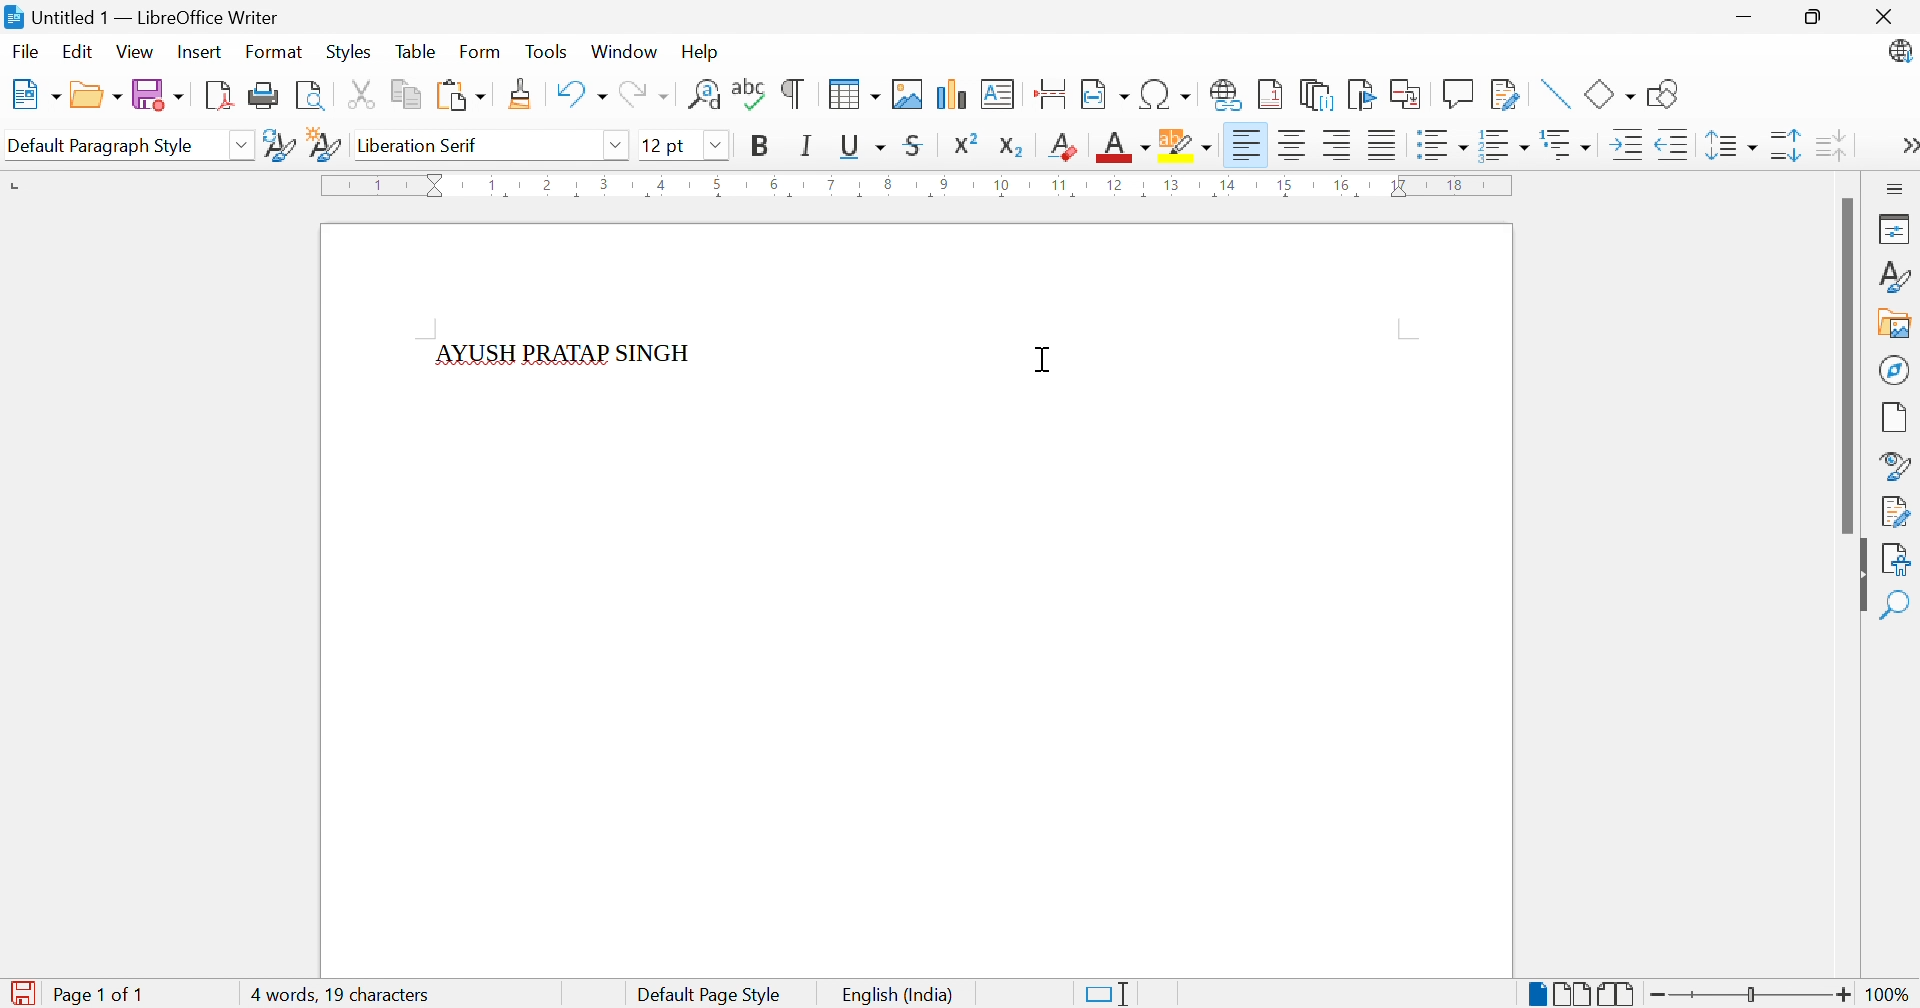  What do you see at coordinates (1742, 13) in the screenshot?
I see `Minimize` at bounding box center [1742, 13].